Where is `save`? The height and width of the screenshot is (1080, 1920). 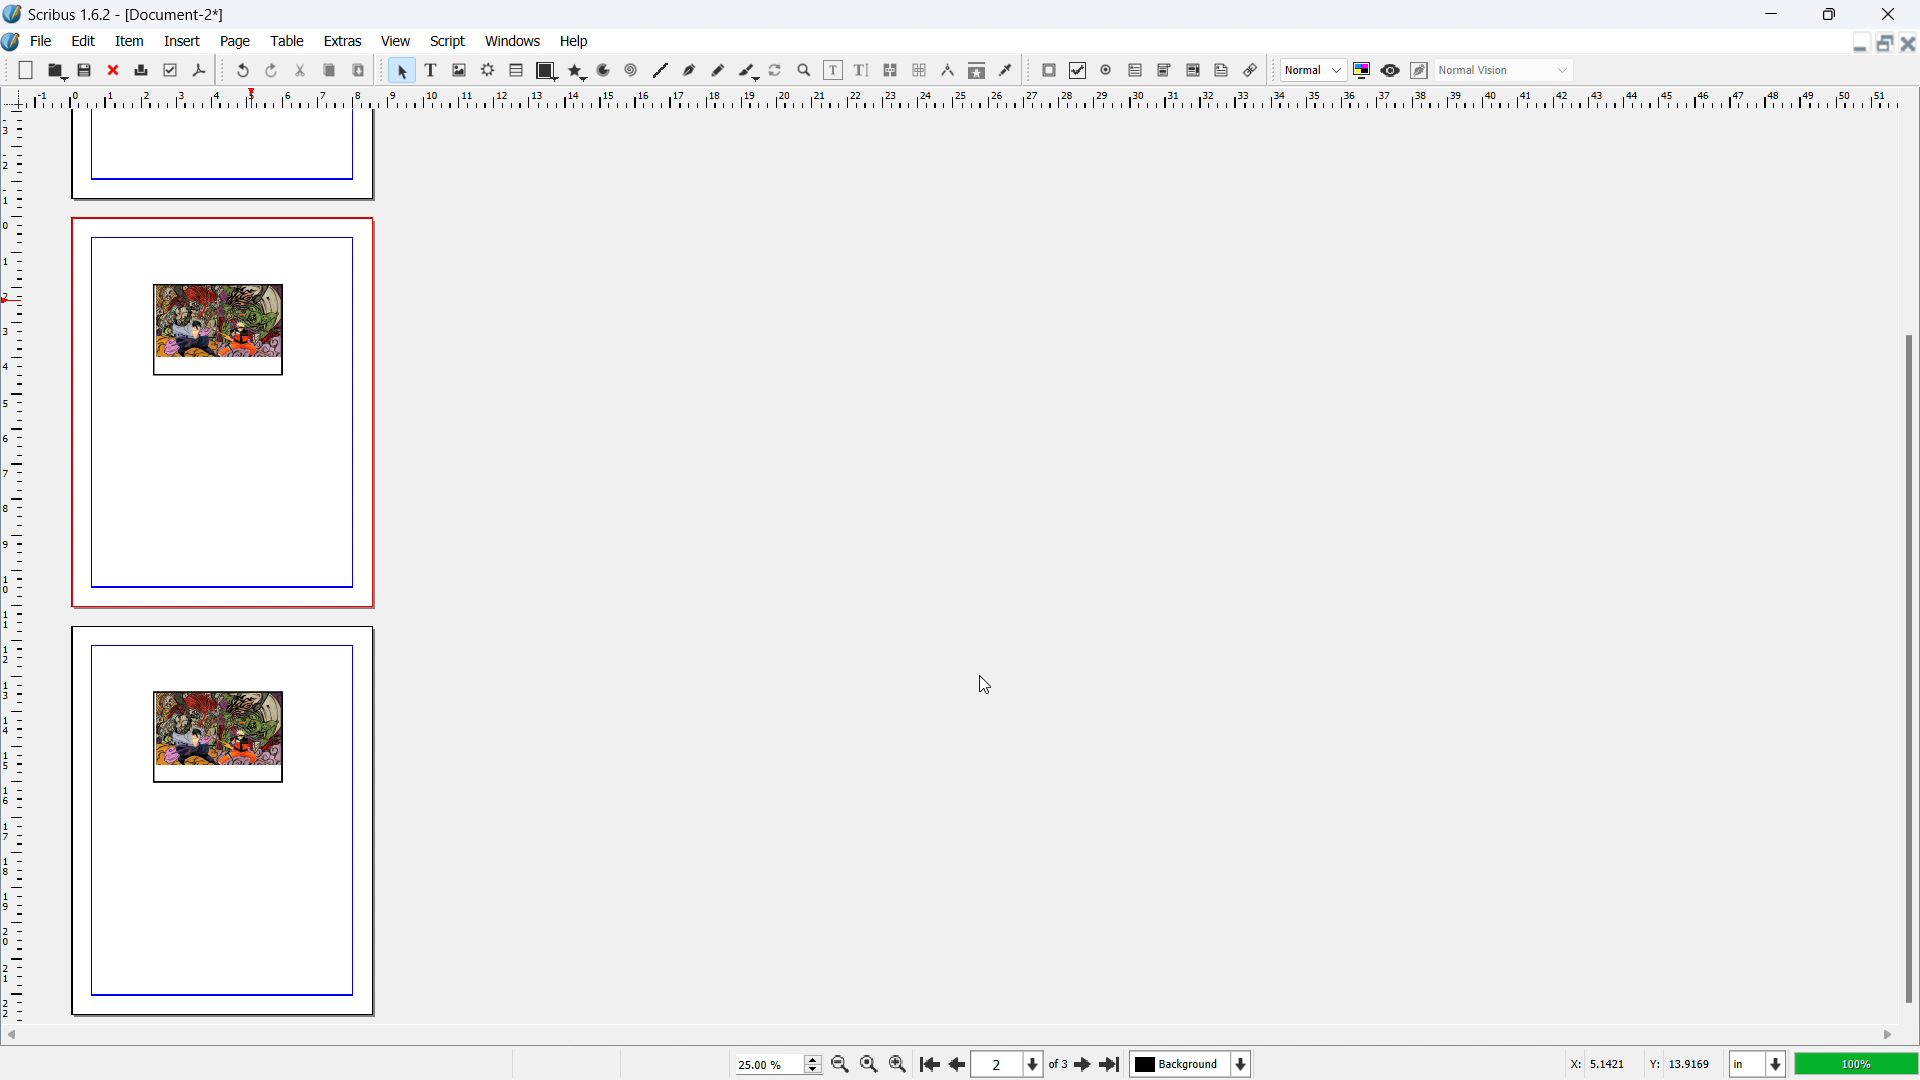
save is located at coordinates (86, 69).